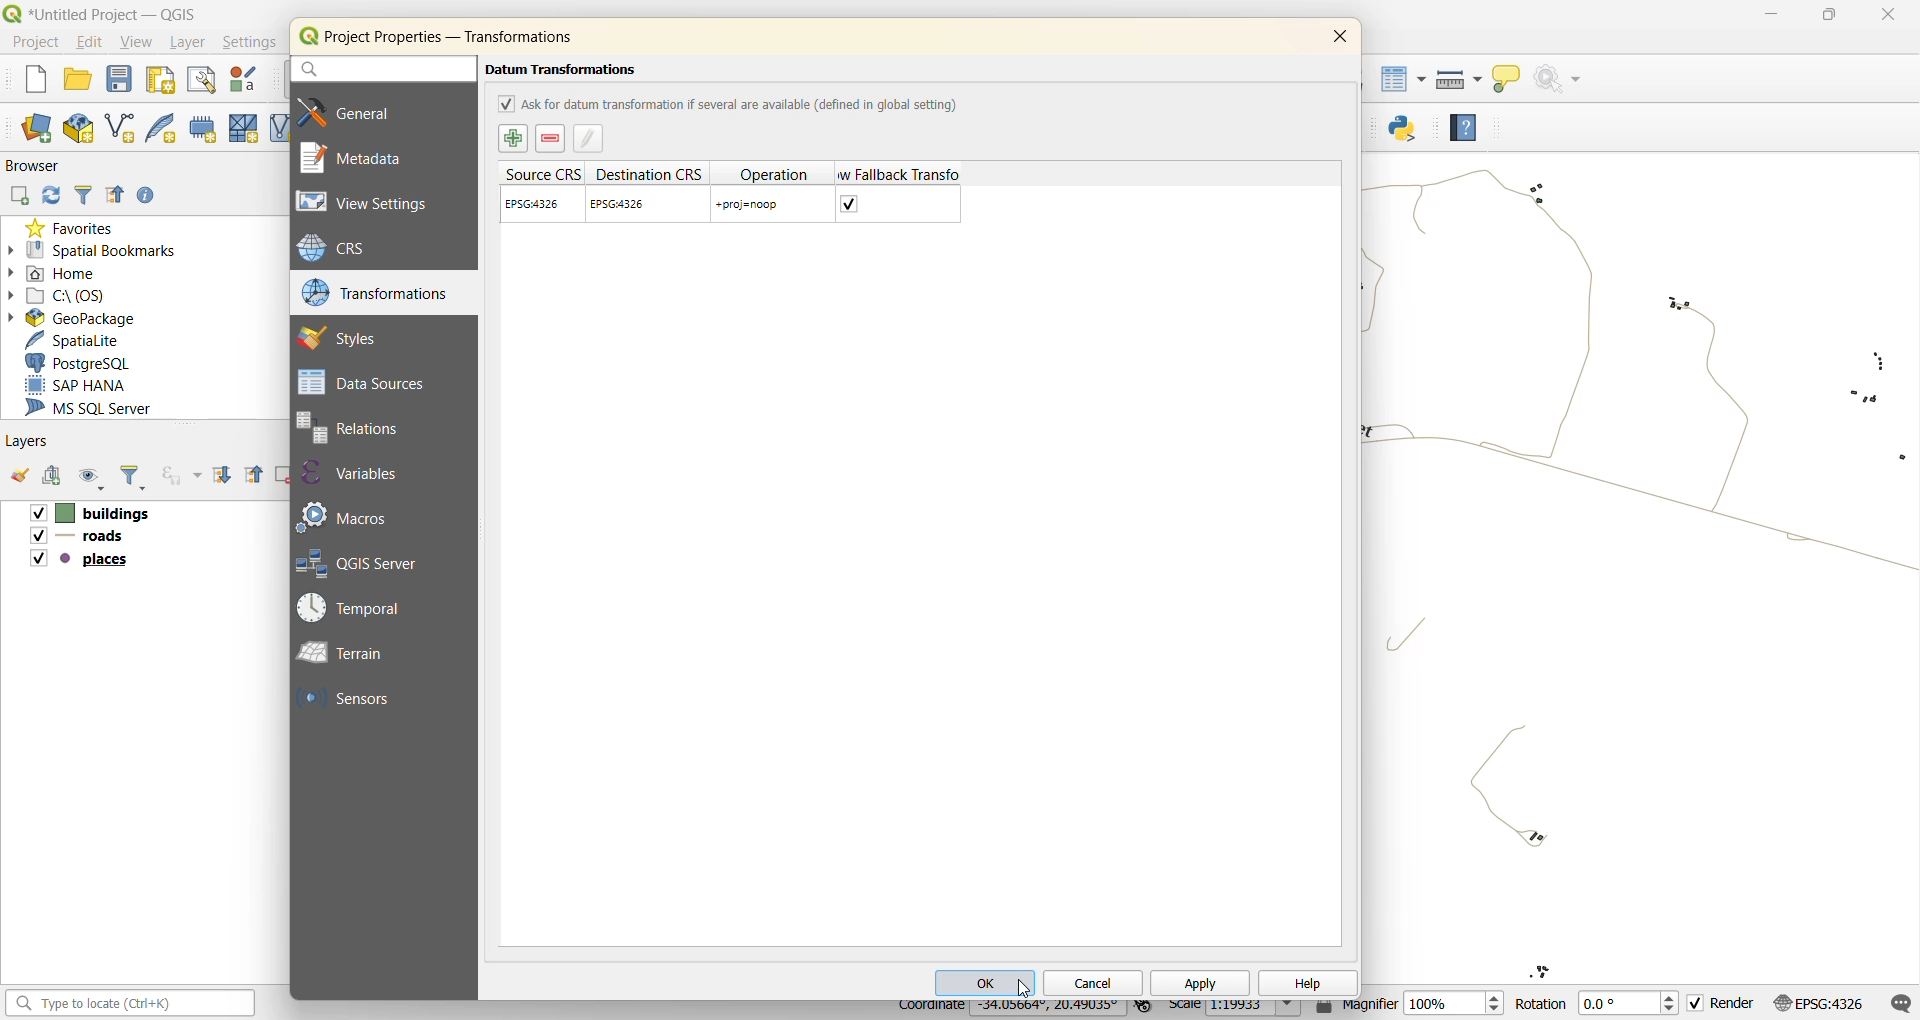  I want to click on terrain, so click(357, 655).